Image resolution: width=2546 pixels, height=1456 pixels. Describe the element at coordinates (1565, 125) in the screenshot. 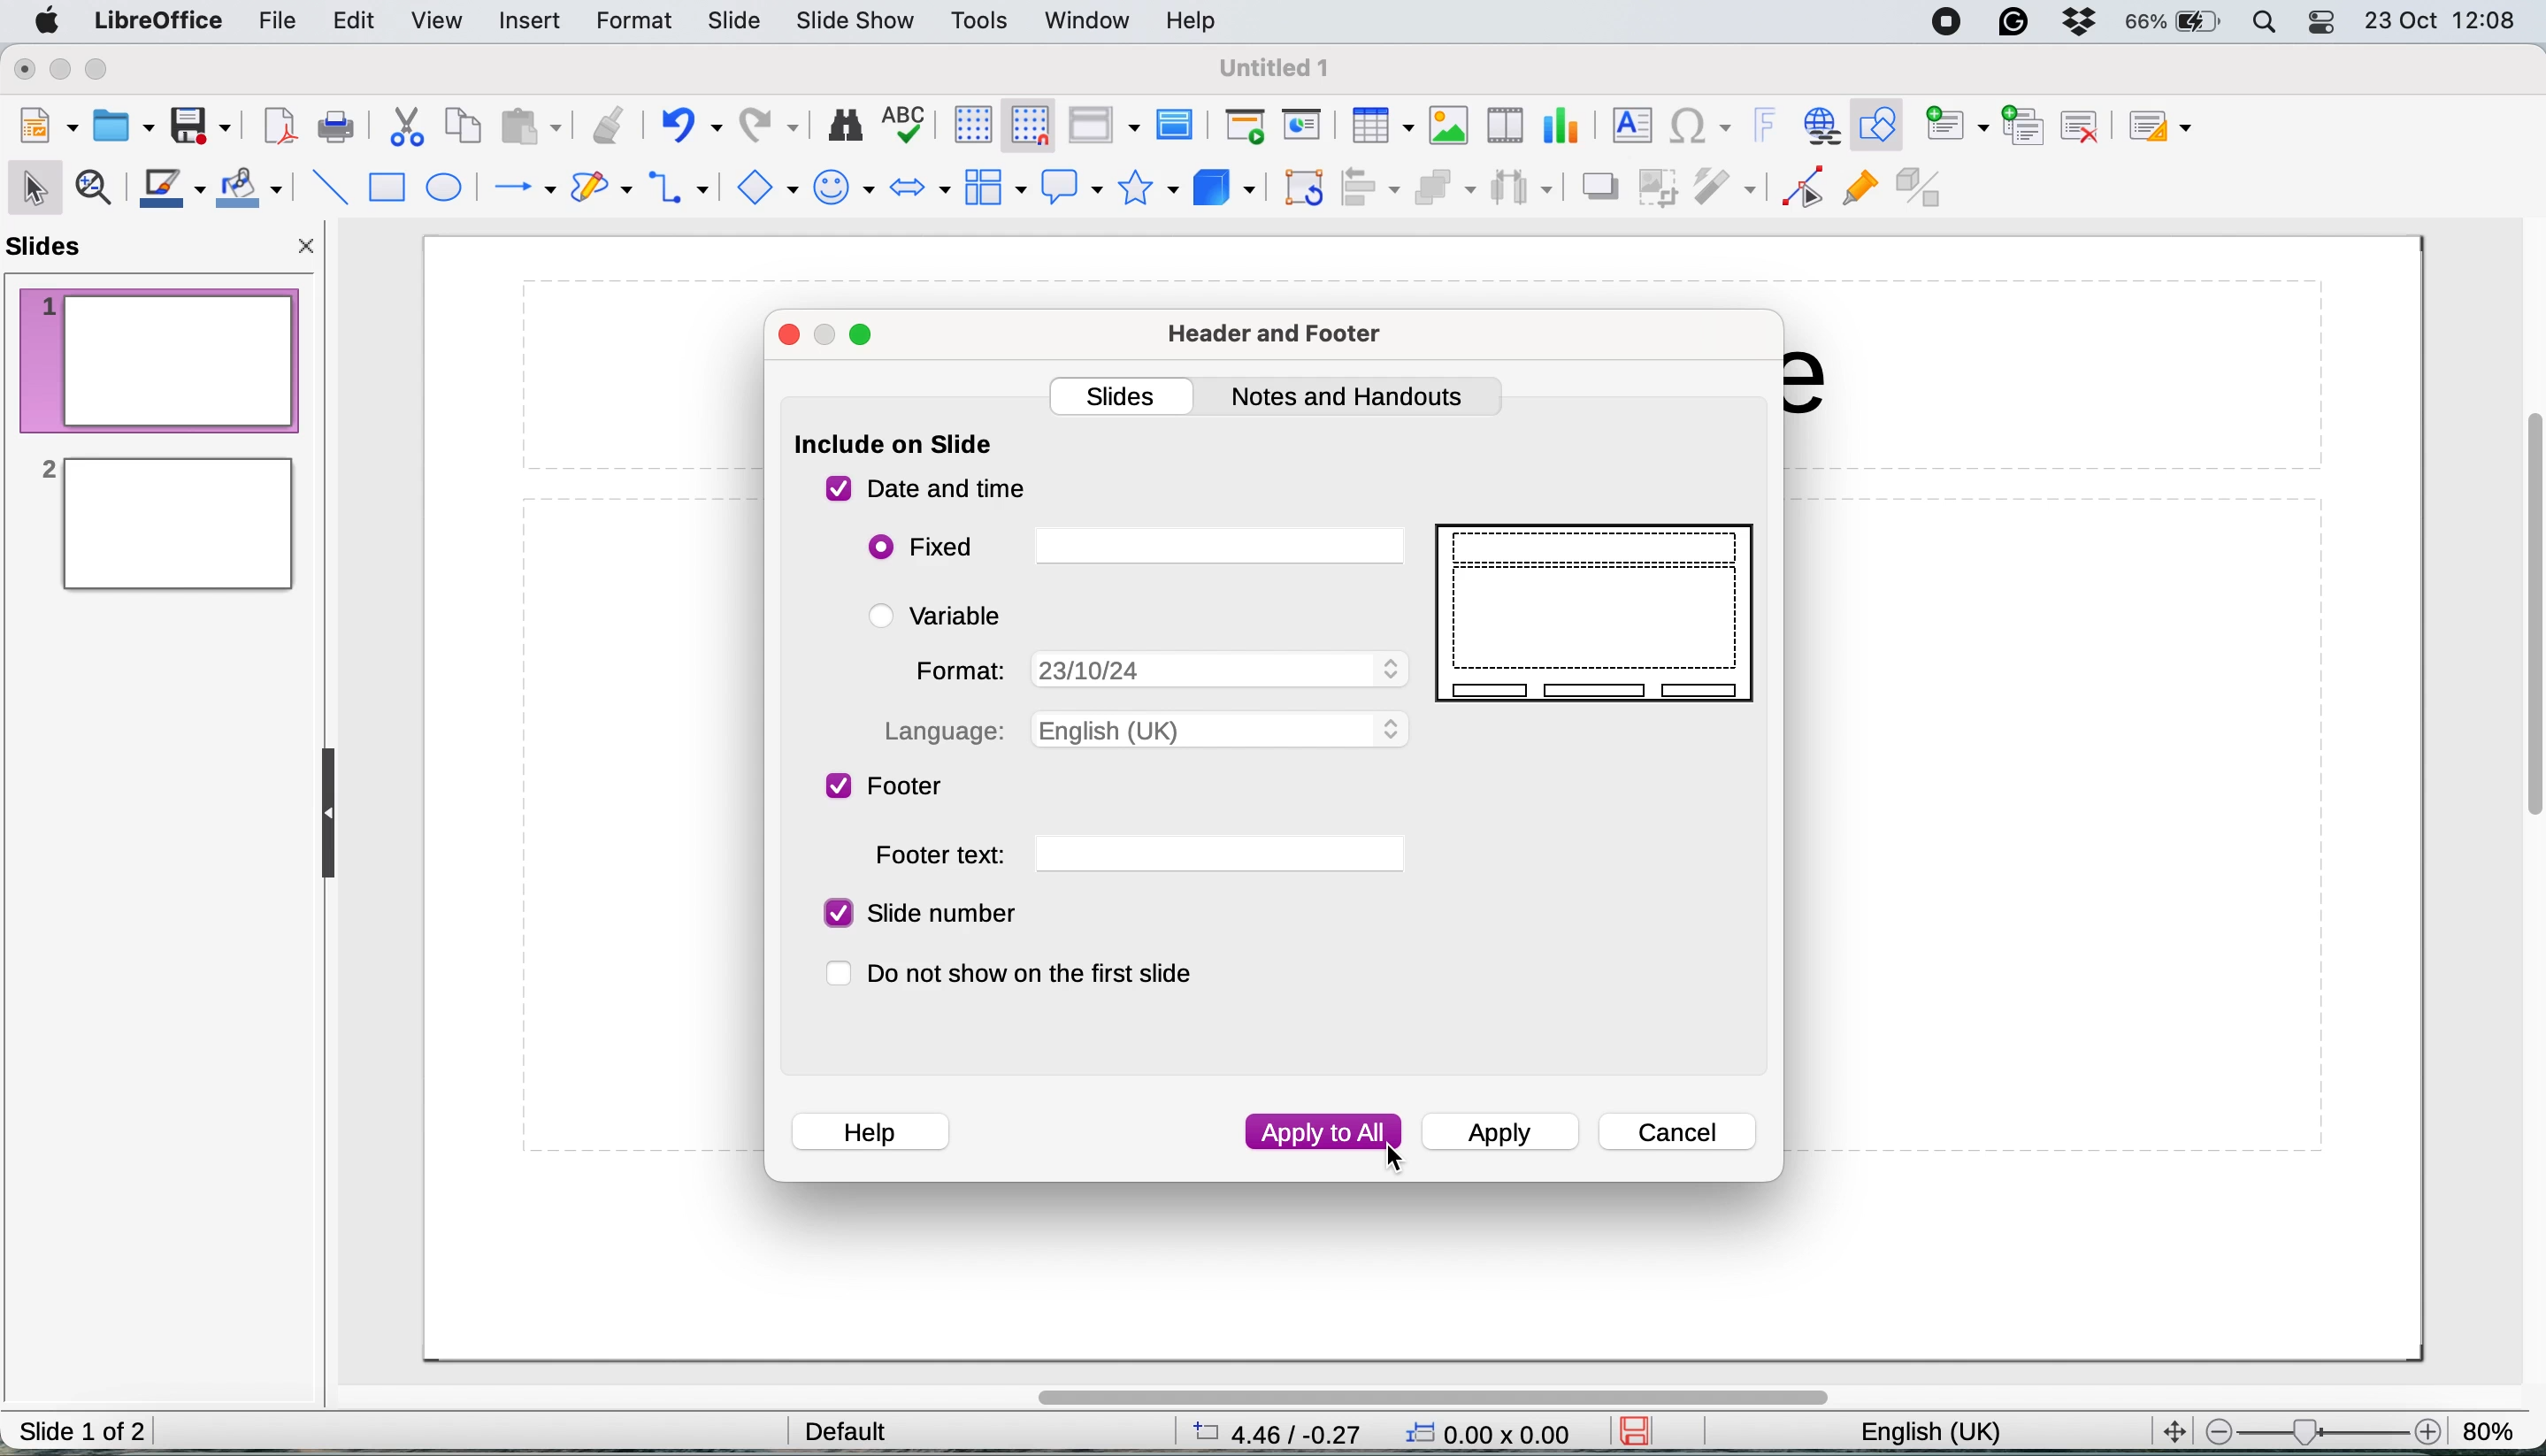

I see `insert chart` at that location.